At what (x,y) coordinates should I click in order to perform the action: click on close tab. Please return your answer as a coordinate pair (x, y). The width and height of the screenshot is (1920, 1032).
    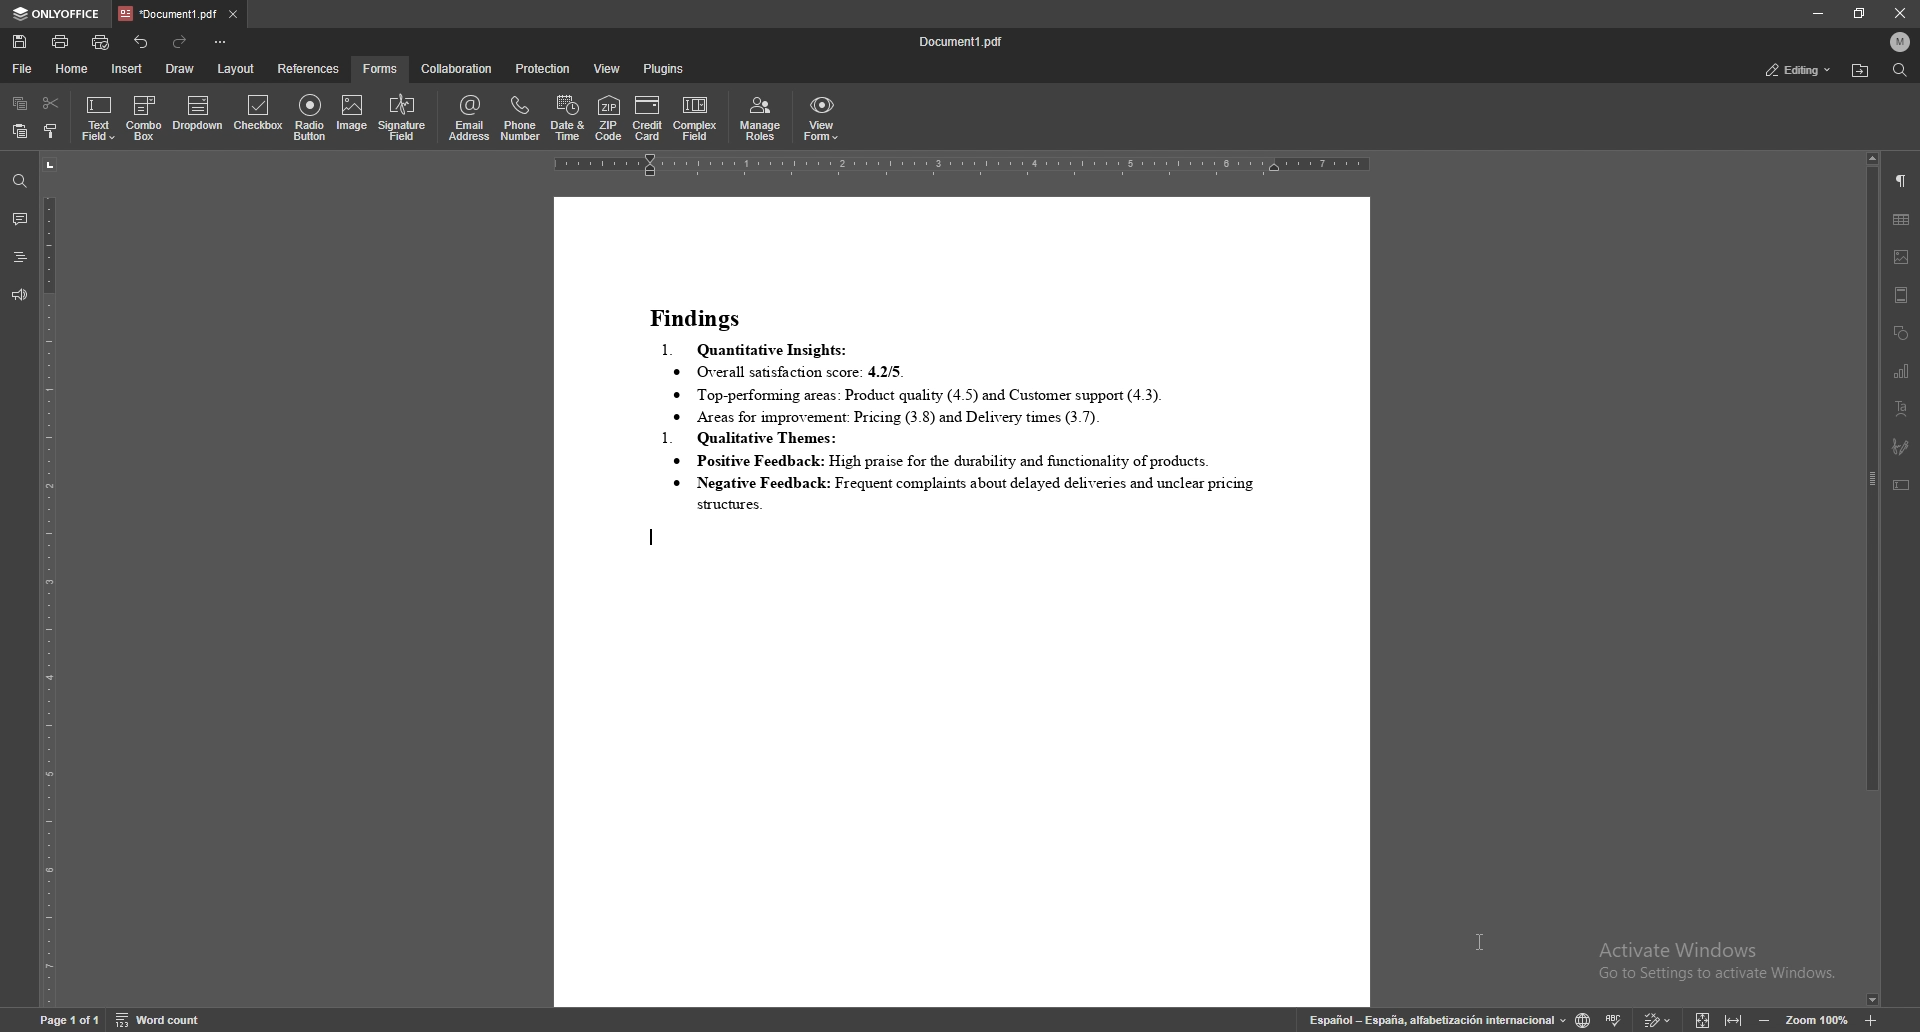
    Looking at the image, I should click on (233, 15).